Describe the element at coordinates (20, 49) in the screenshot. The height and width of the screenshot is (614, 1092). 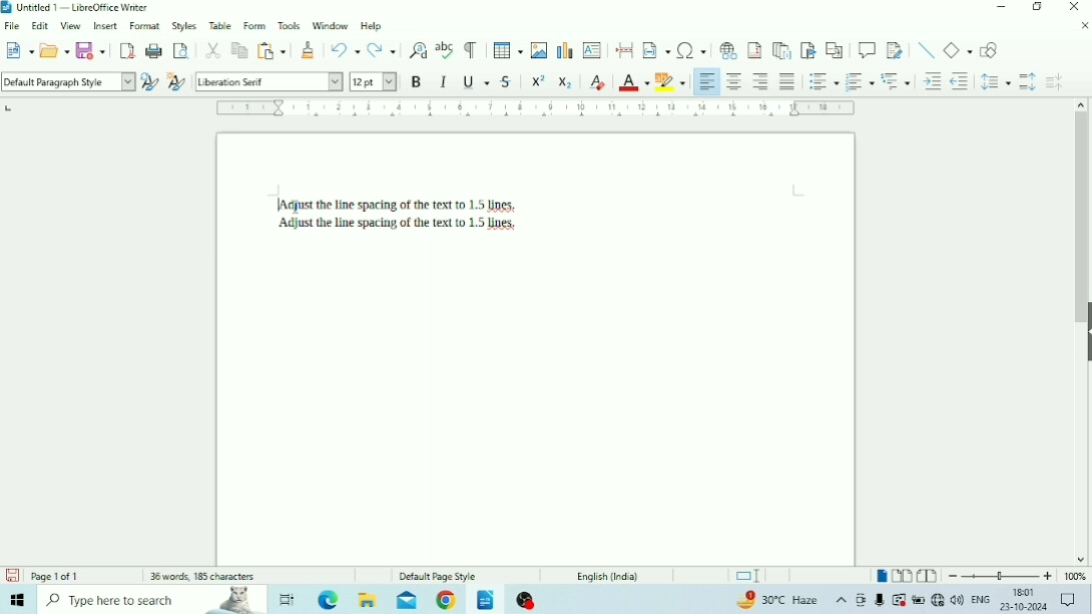
I see `New` at that location.